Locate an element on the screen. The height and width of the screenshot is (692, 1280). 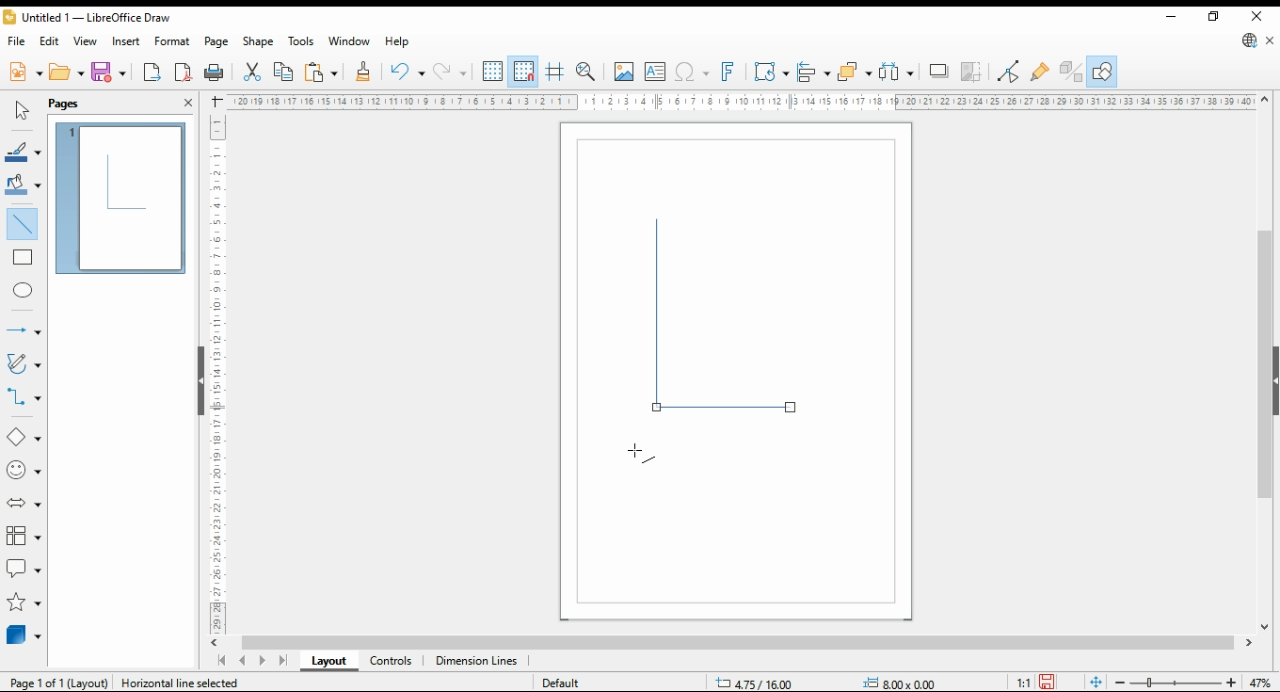
snap to grid is located at coordinates (523, 72).